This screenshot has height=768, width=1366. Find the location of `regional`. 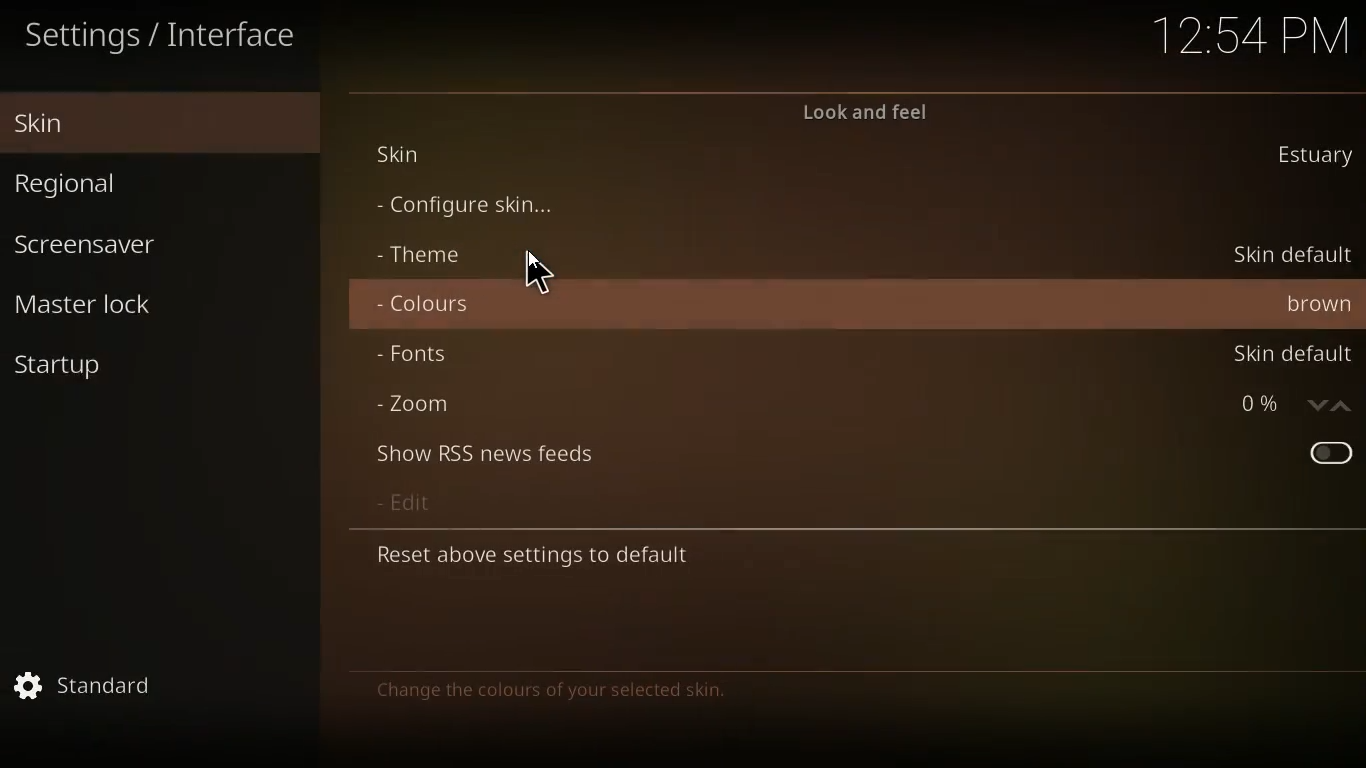

regional is located at coordinates (126, 184).